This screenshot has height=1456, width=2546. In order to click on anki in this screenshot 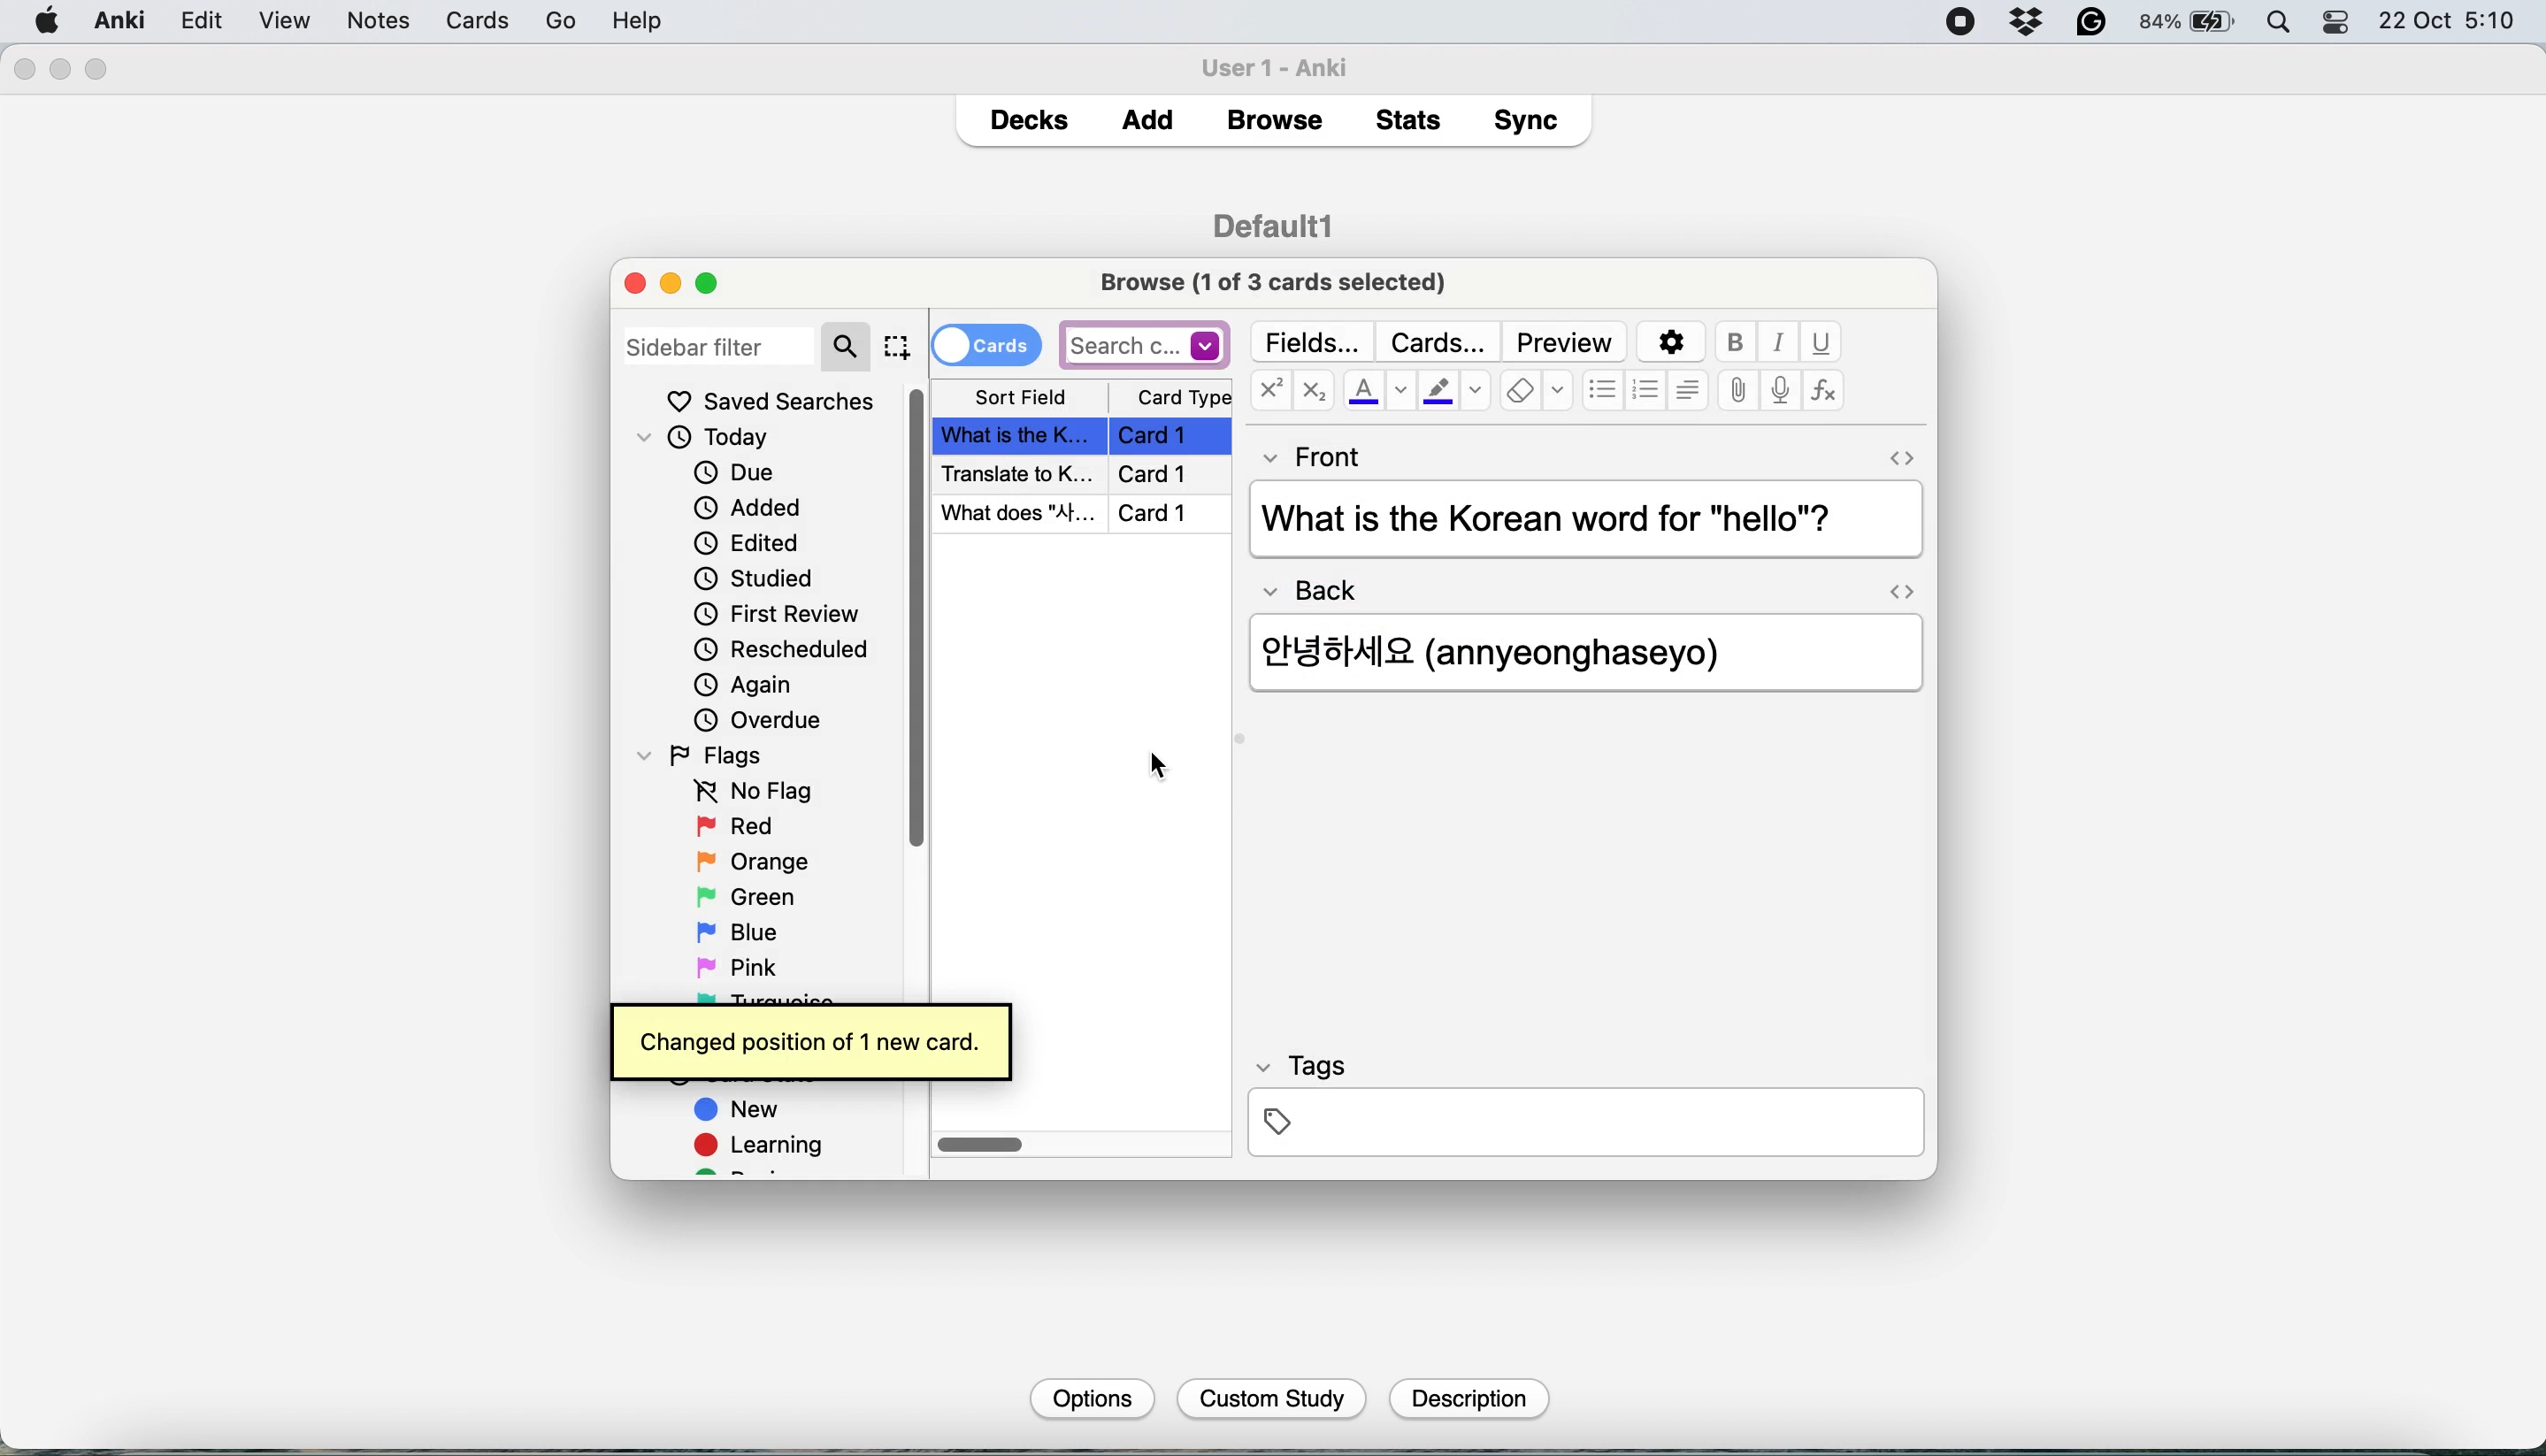, I will do `click(123, 20)`.